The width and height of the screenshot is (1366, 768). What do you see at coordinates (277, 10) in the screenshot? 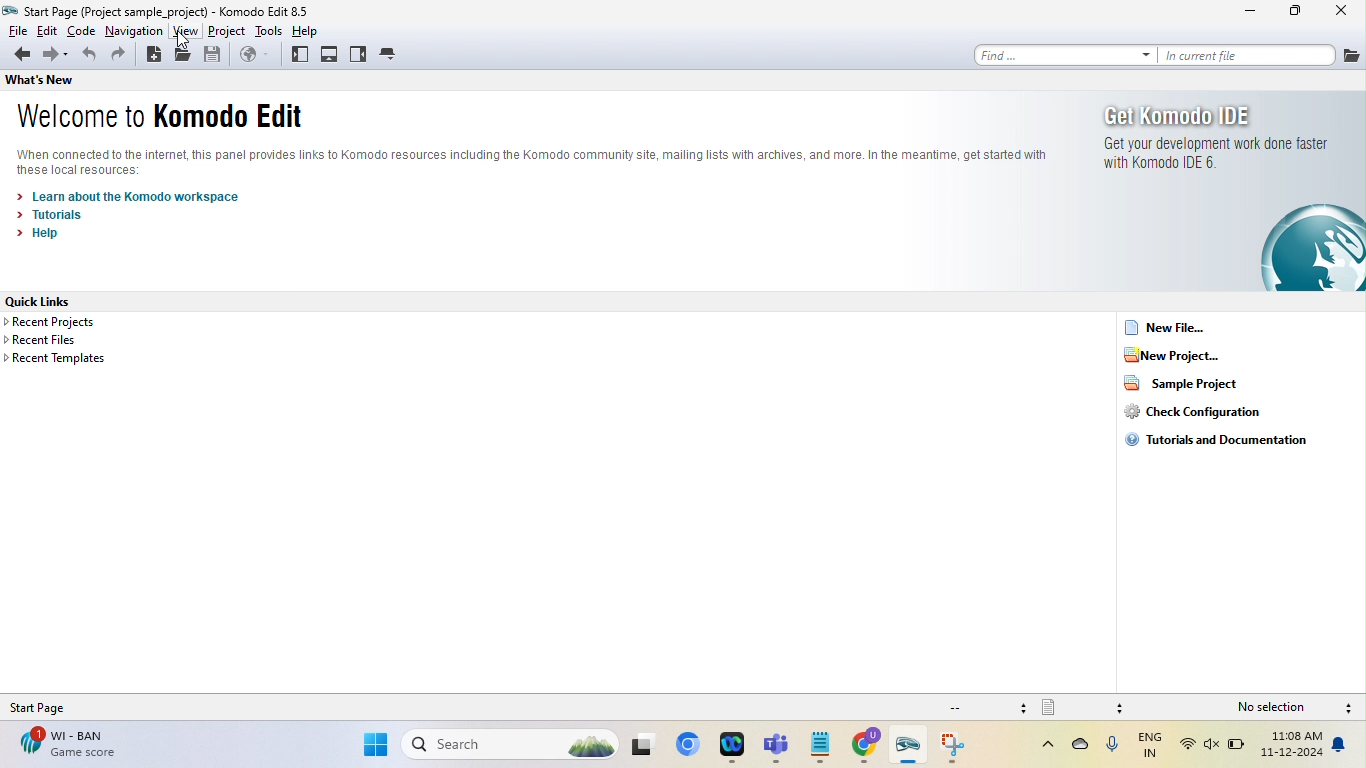
I see `komodo title` at bounding box center [277, 10].